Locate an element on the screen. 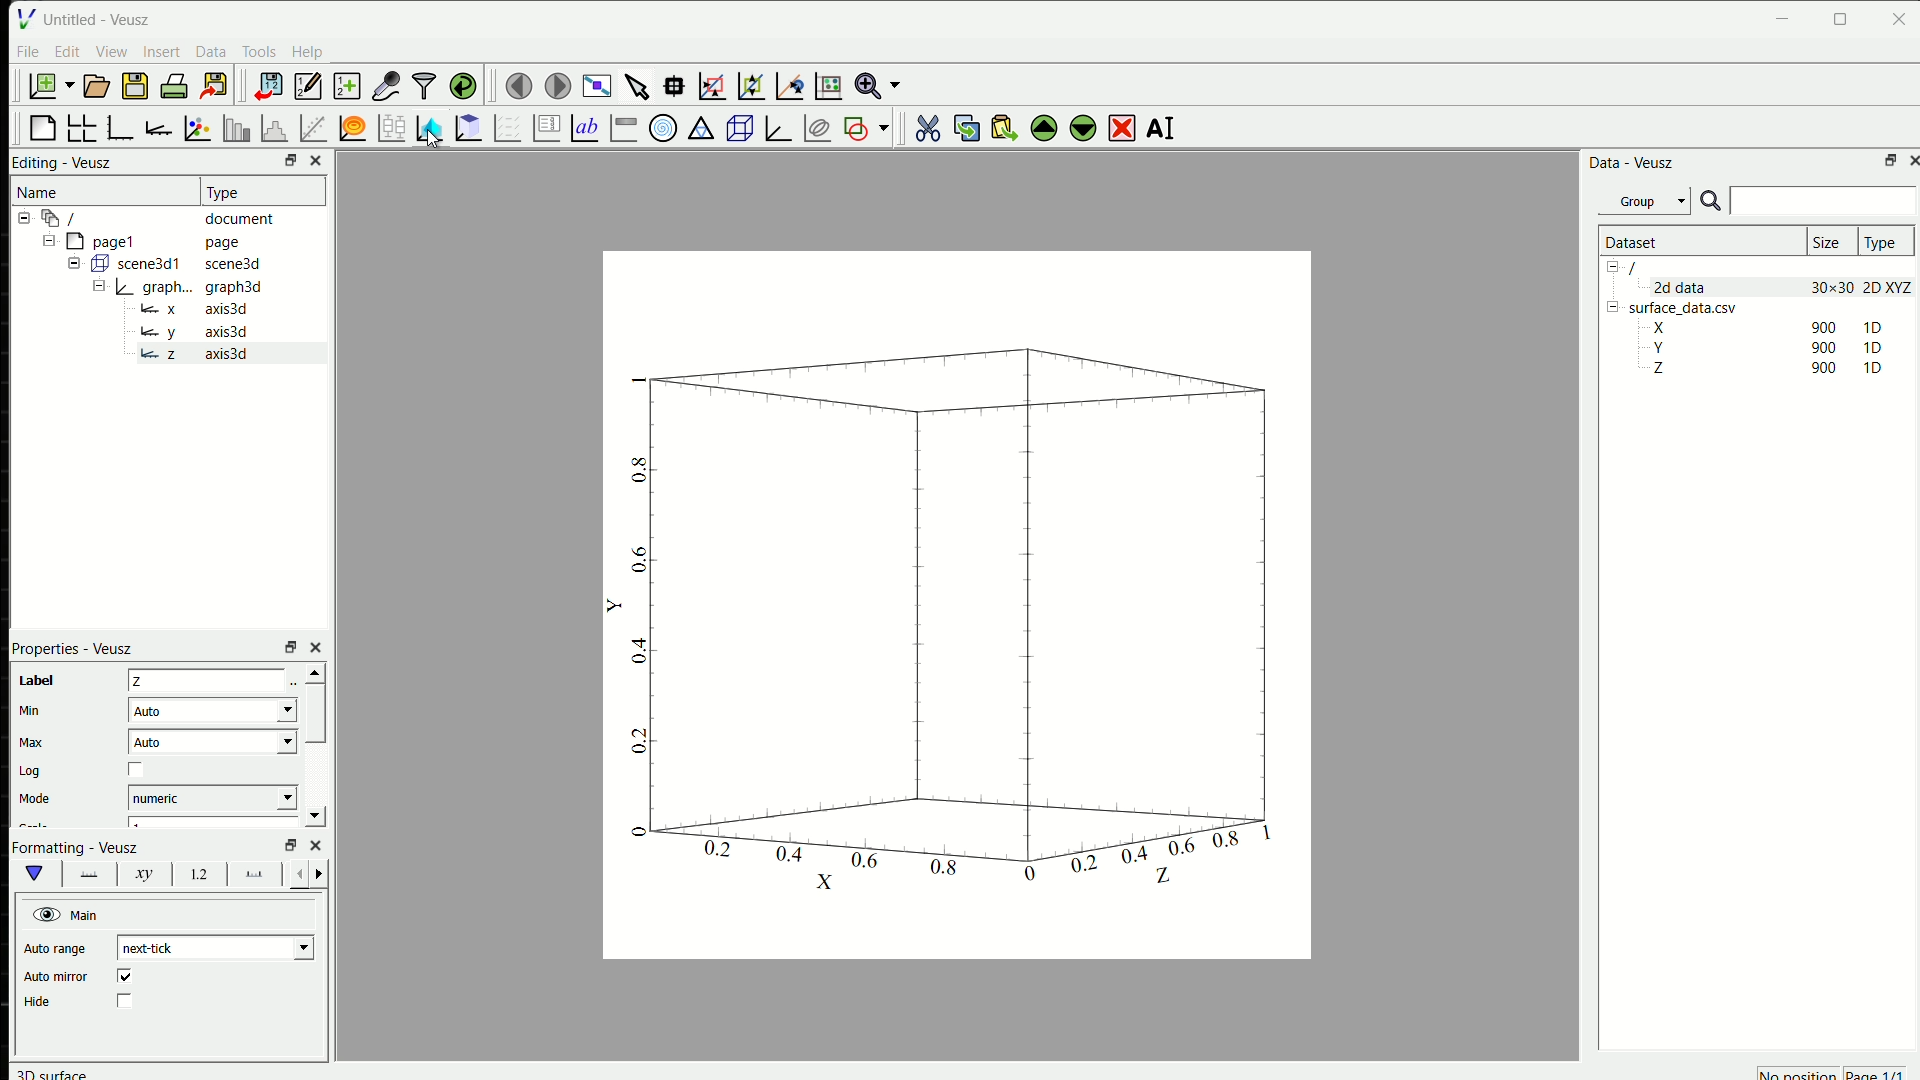 This screenshot has height=1080, width=1920. page is located at coordinates (234, 243).